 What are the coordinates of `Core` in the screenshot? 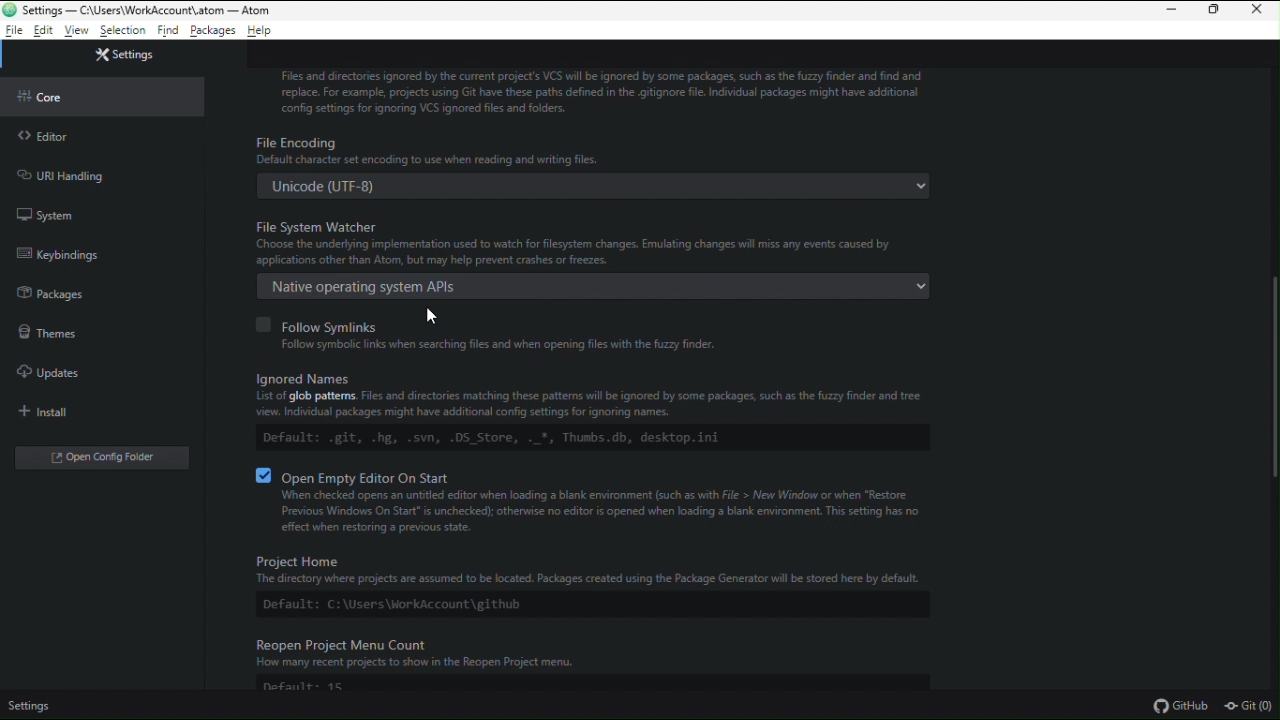 It's located at (47, 96).